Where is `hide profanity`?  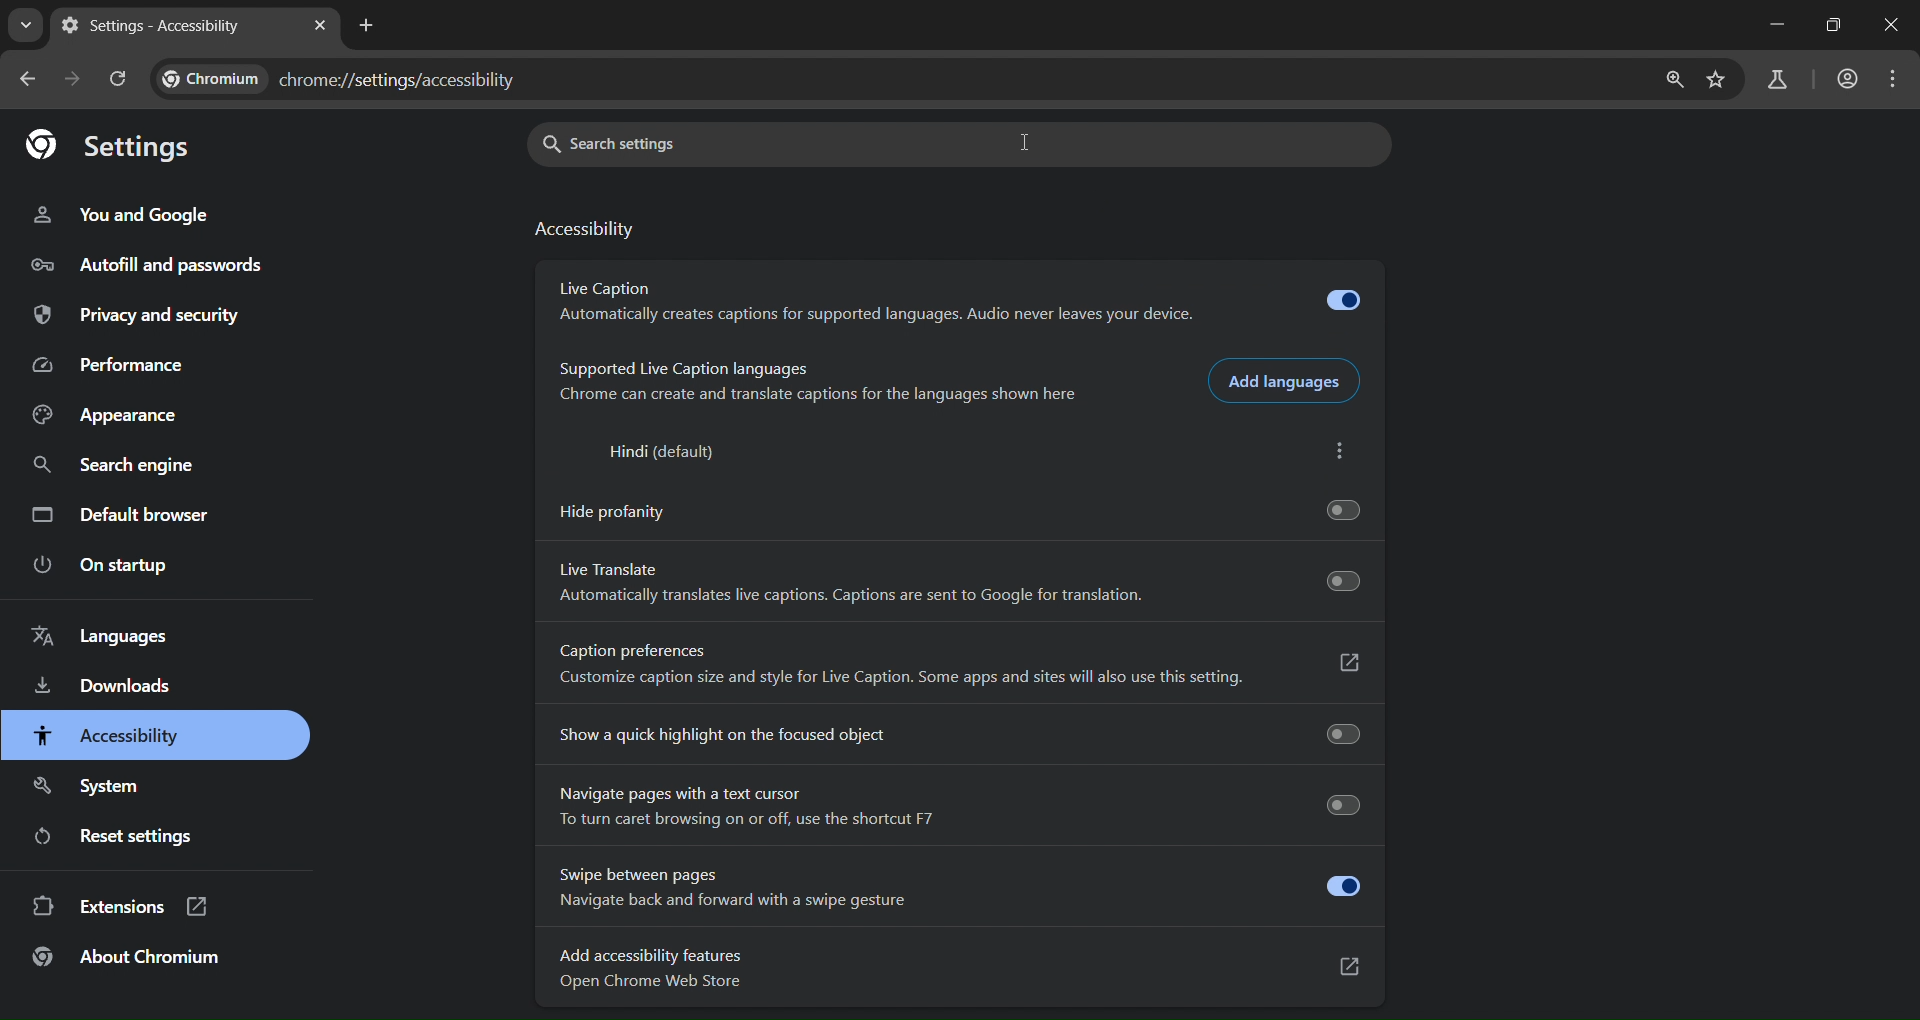 hide profanity is located at coordinates (953, 508).